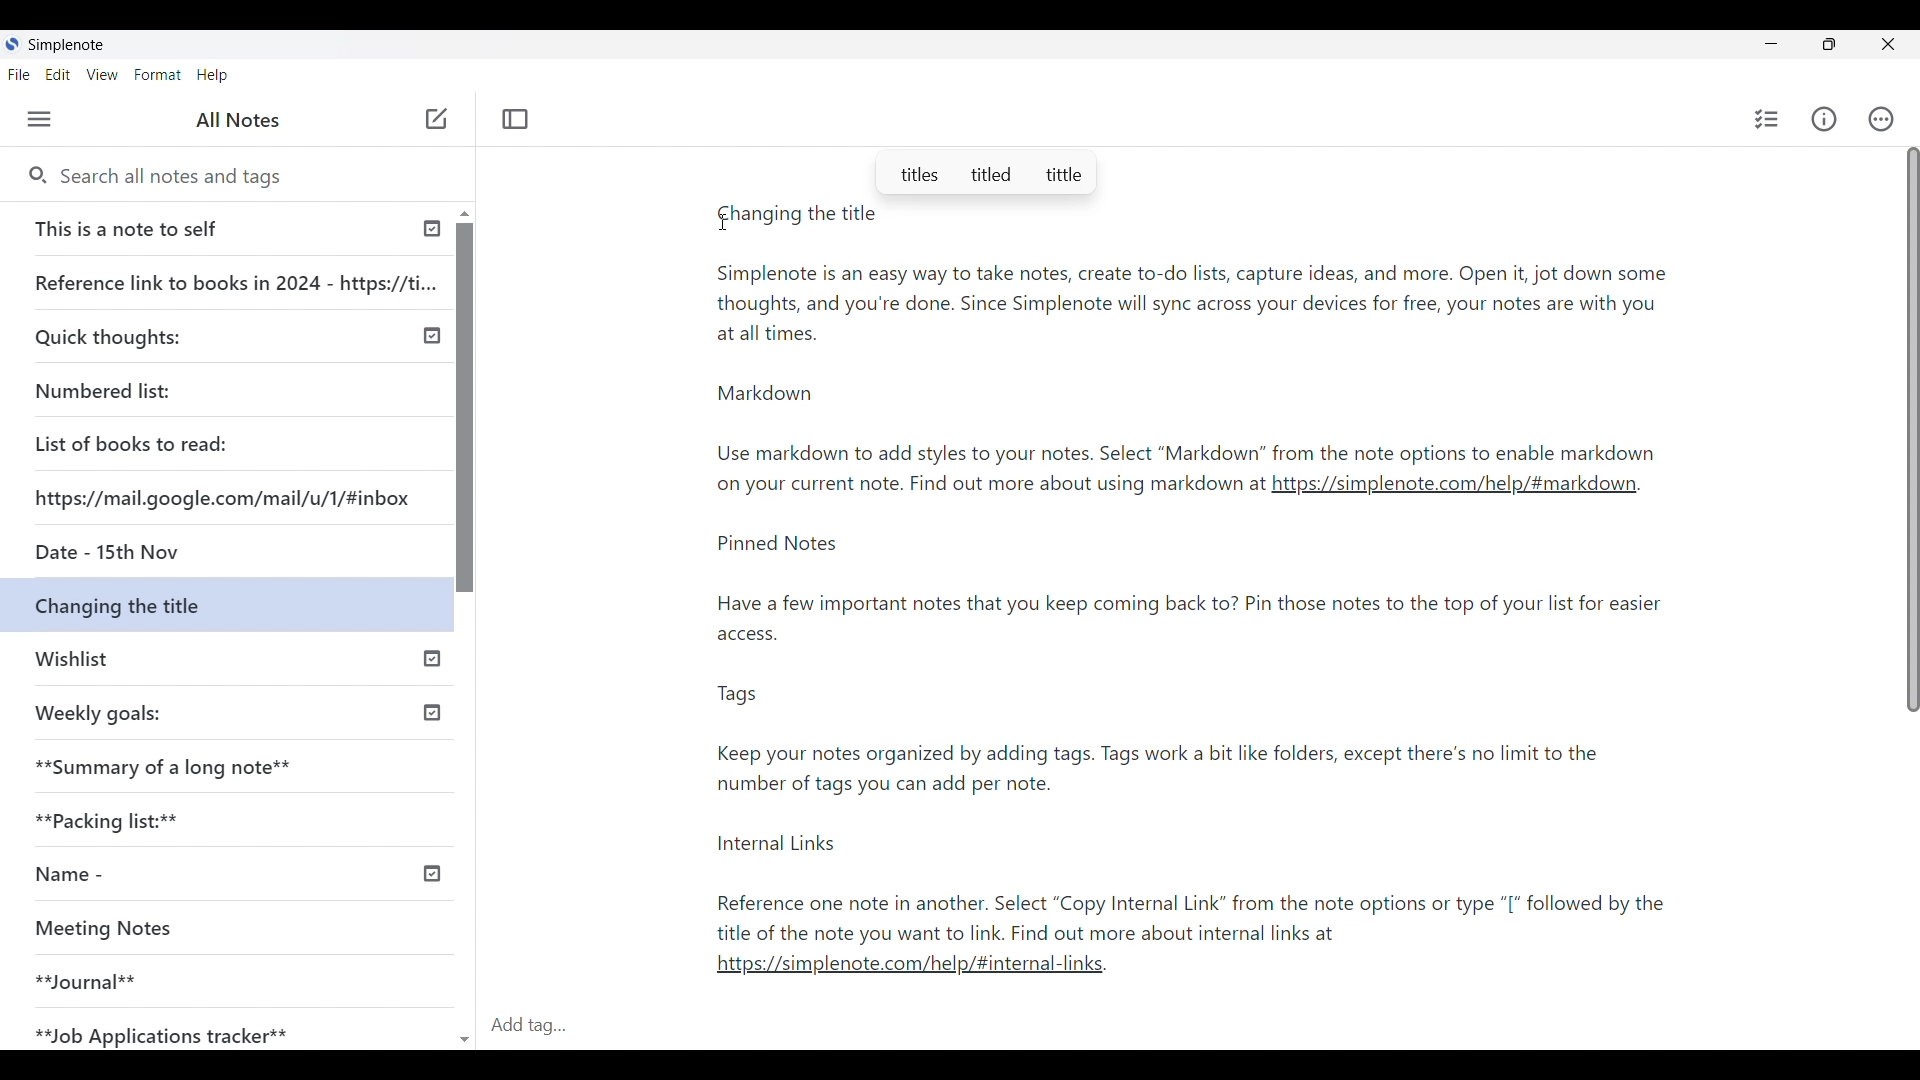  I want to click on Info, so click(1824, 119).